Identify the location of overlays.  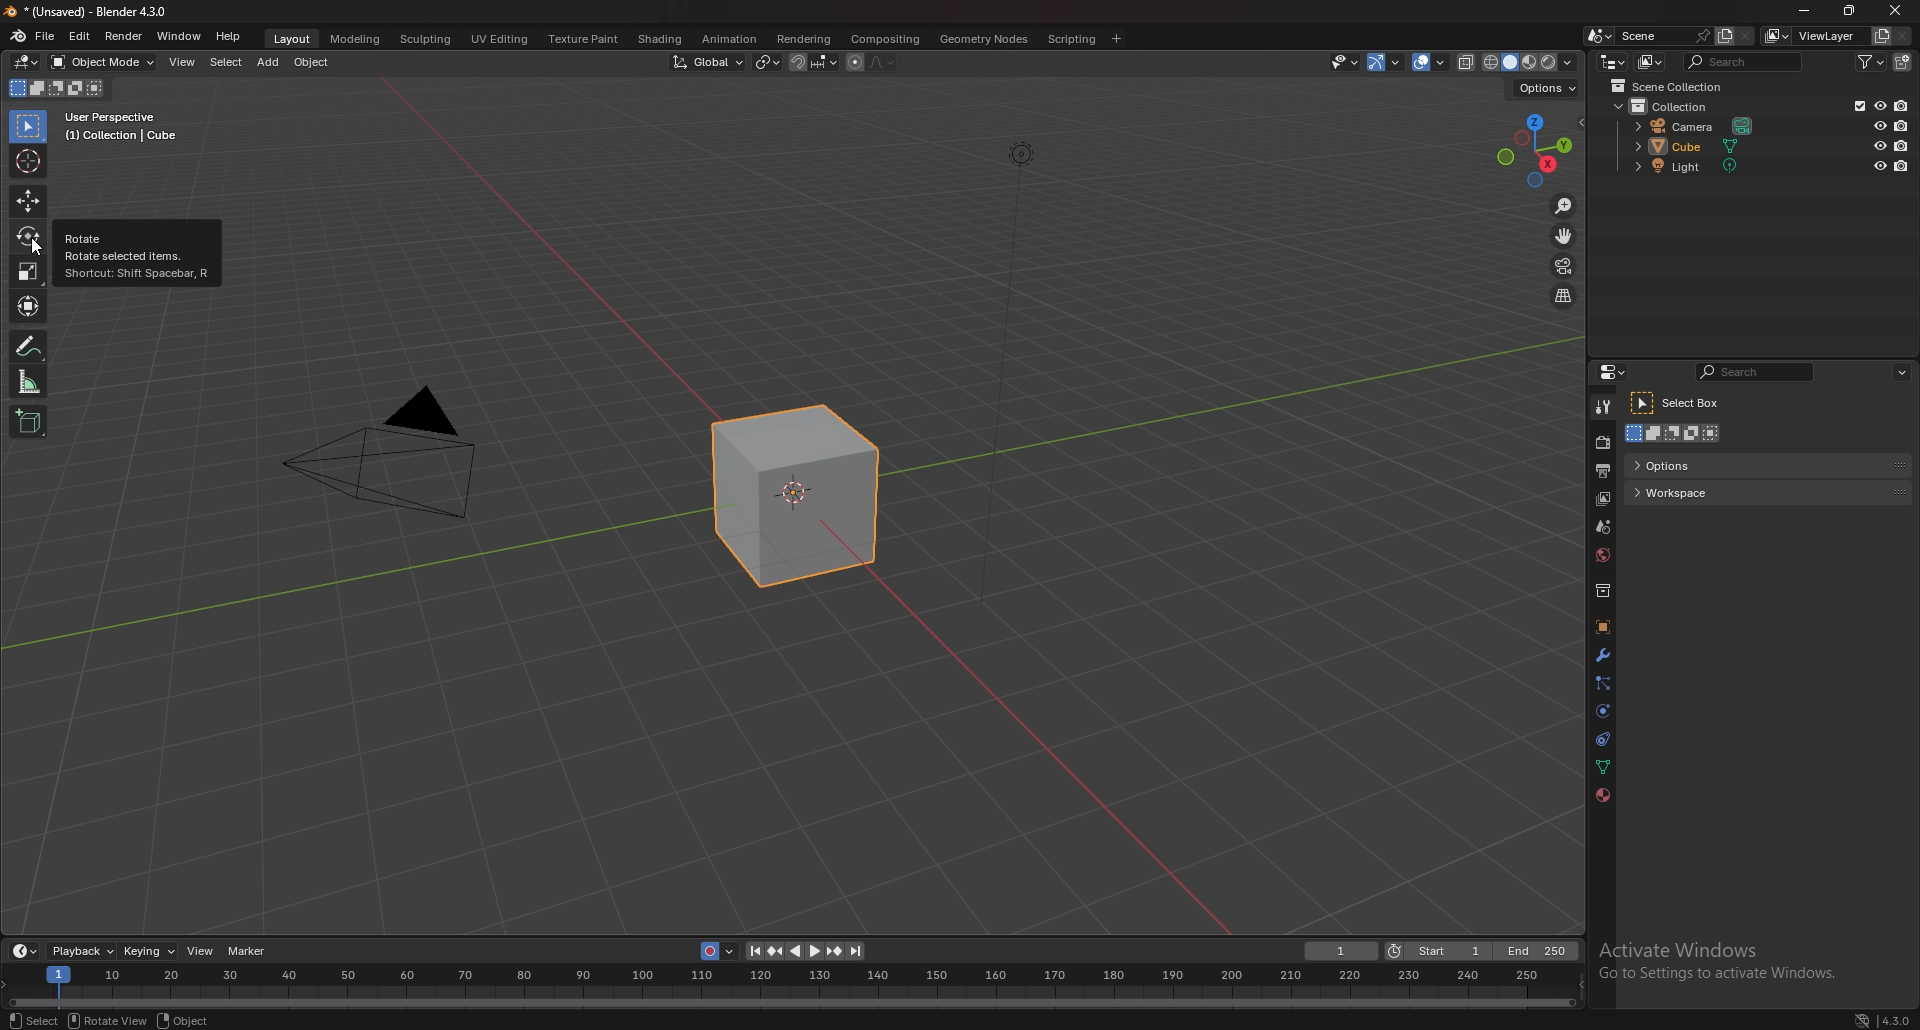
(1431, 62).